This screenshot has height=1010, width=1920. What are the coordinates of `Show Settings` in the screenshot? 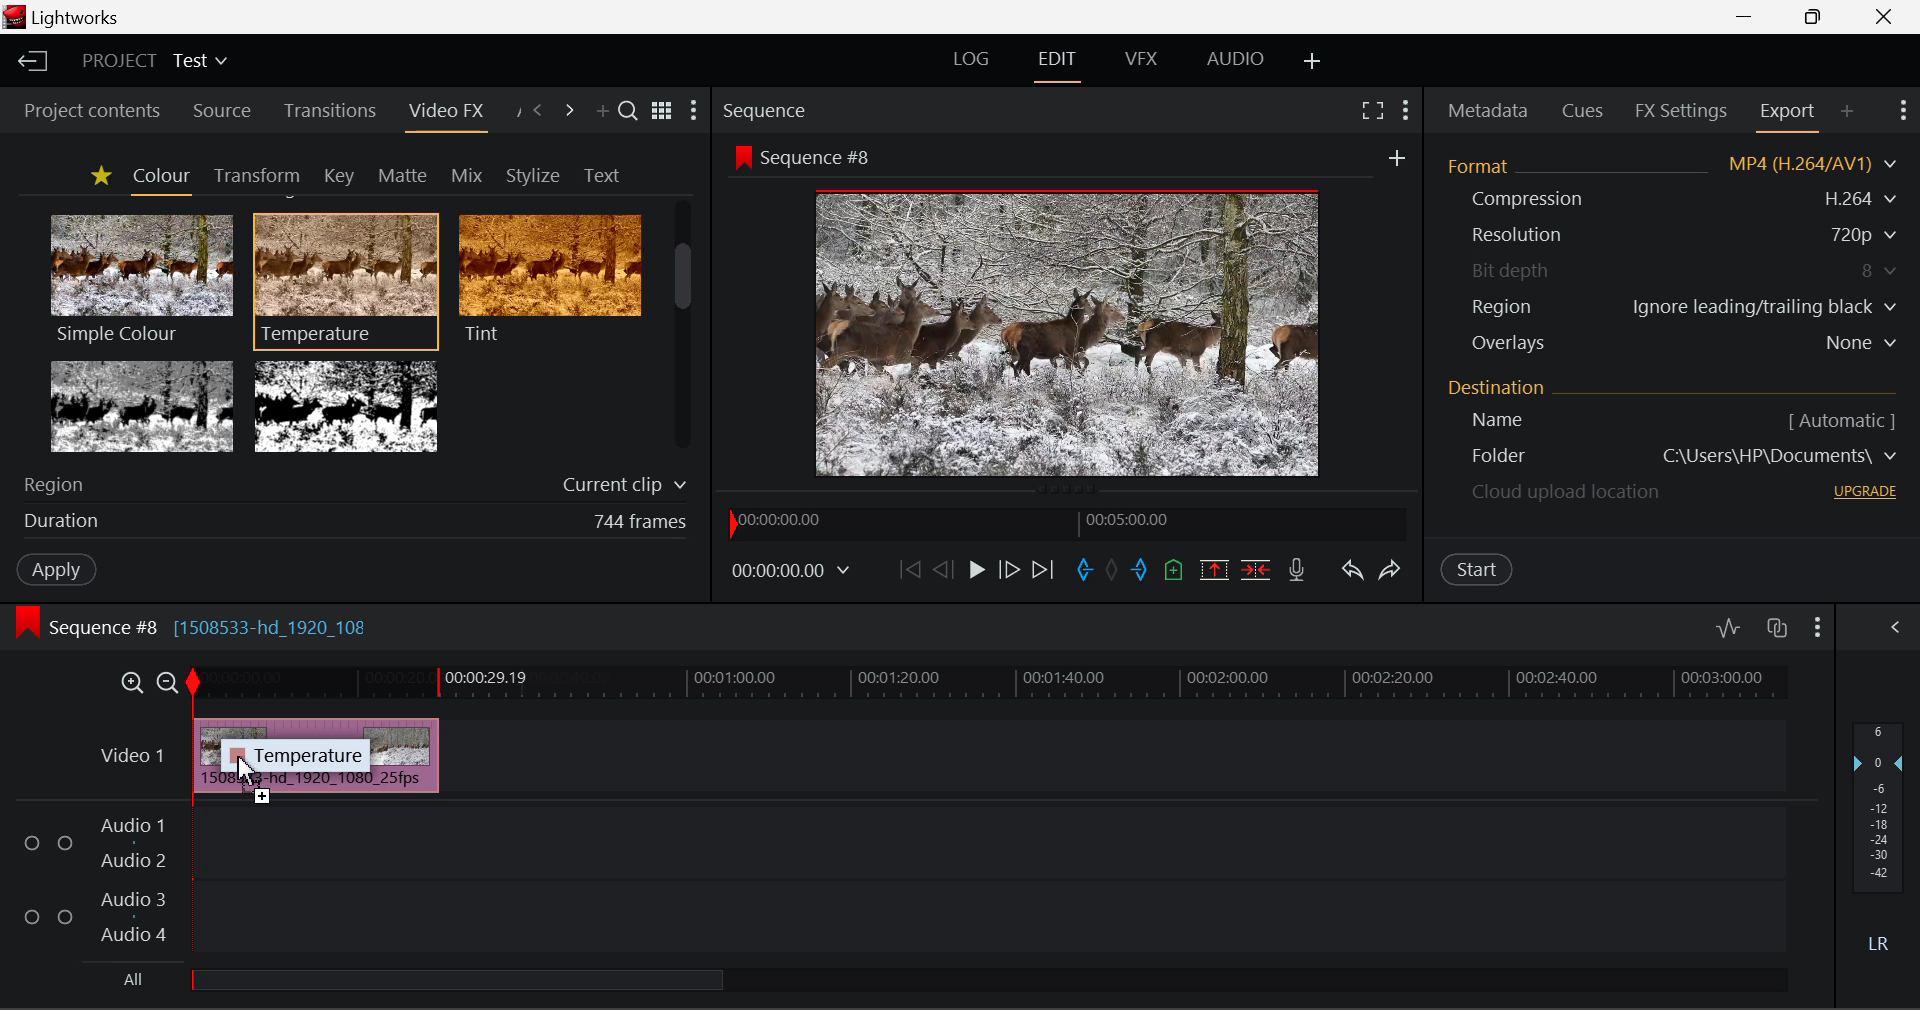 It's located at (1819, 625).